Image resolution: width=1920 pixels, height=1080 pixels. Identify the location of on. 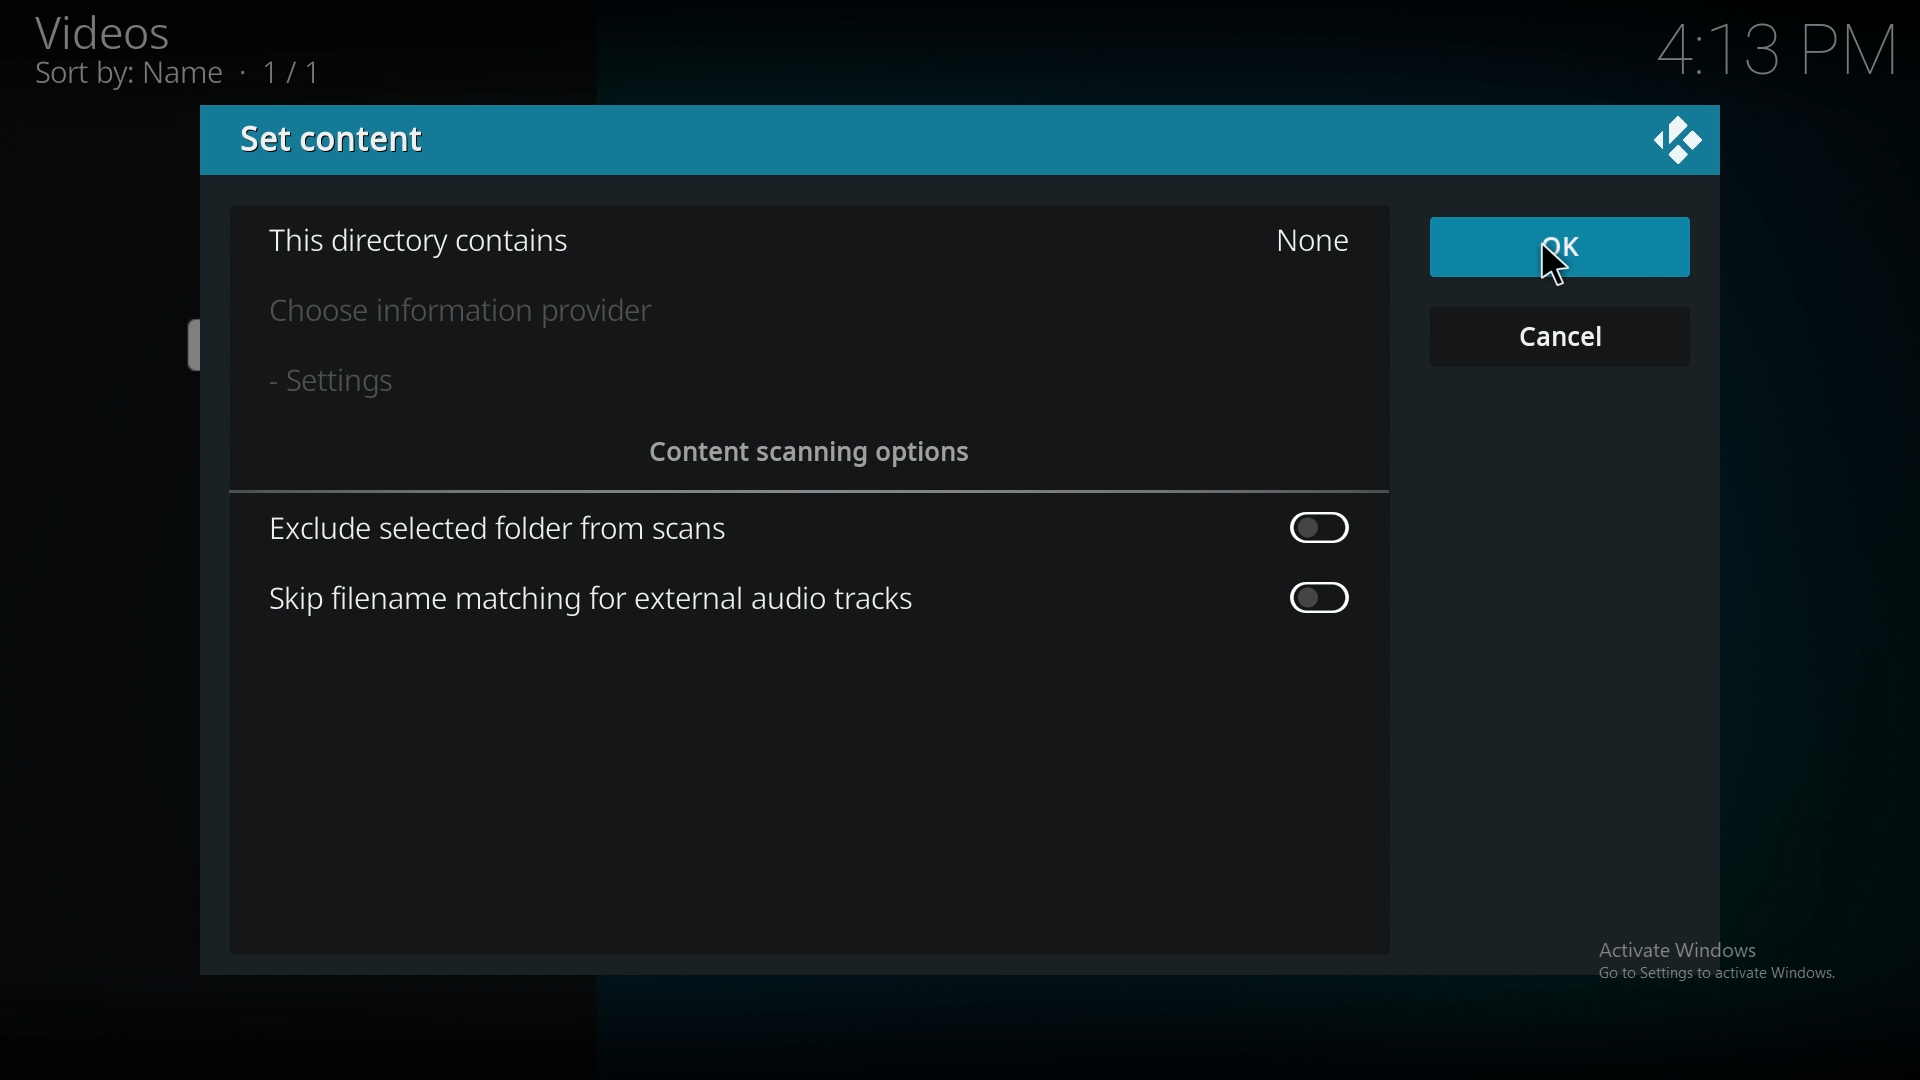
(1323, 599).